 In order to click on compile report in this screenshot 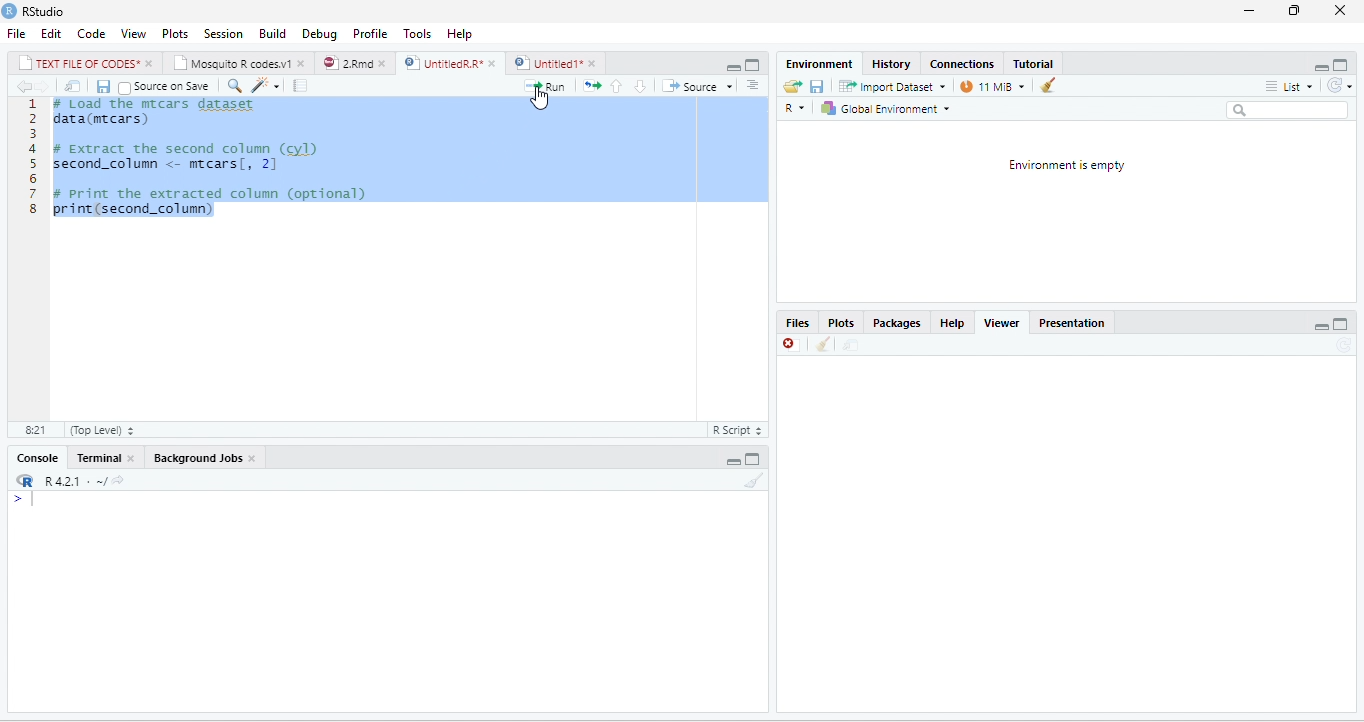, I will do `click(299, 85)`.